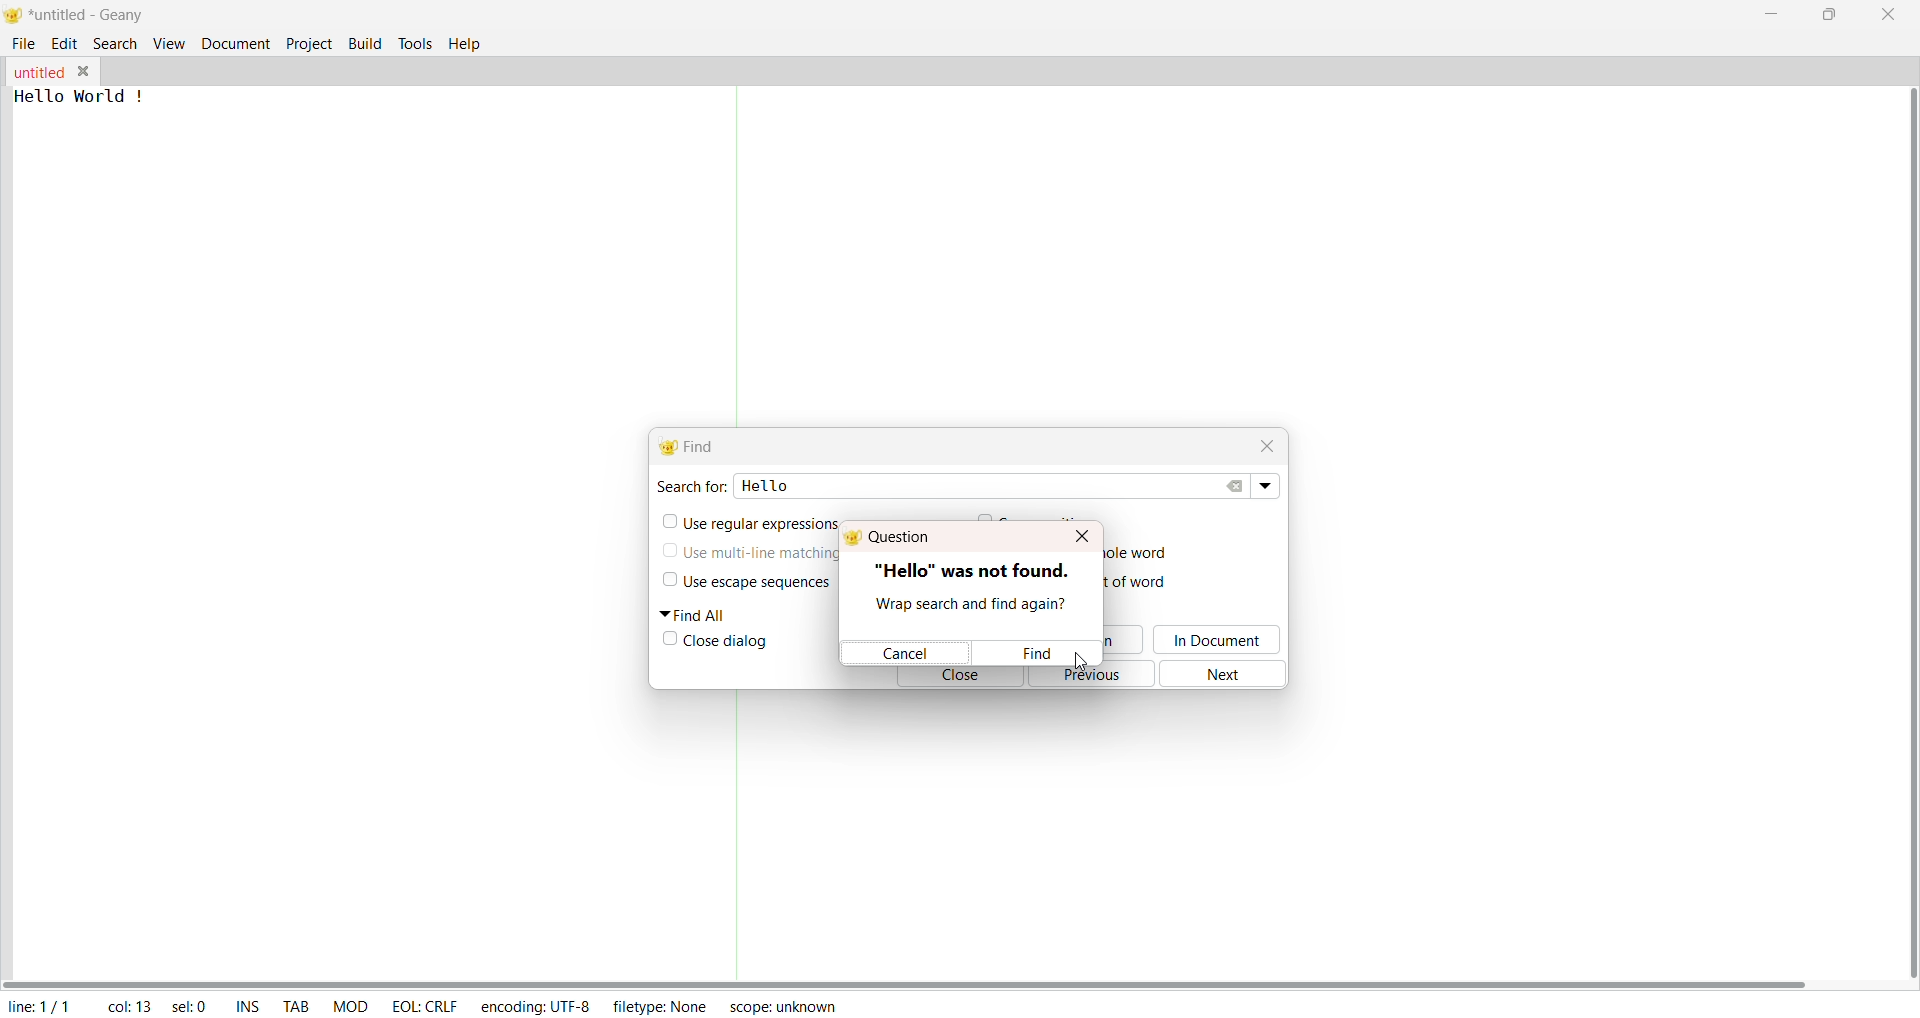 Image resolution: width=1920 pixels, height=1018 pixels. Describe the element at coordinates (1828, 15) in the screenshot. I see `Maximize` at that location.